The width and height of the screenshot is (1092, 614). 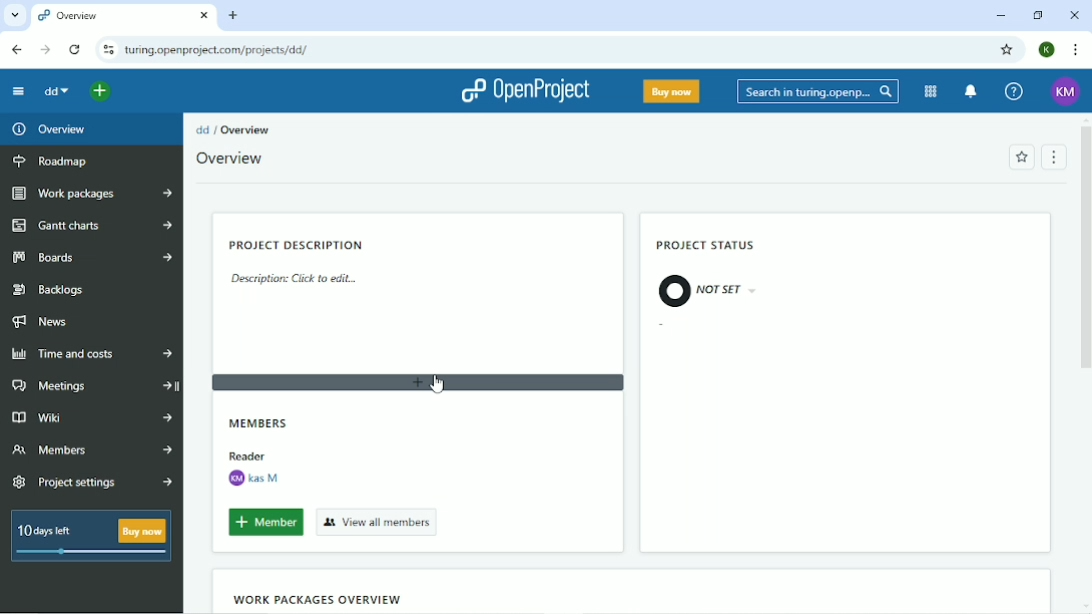 What do you see at coordinates (1075, 15) in the screenshot?
I see `Close` at bounding box center [1075, 15].